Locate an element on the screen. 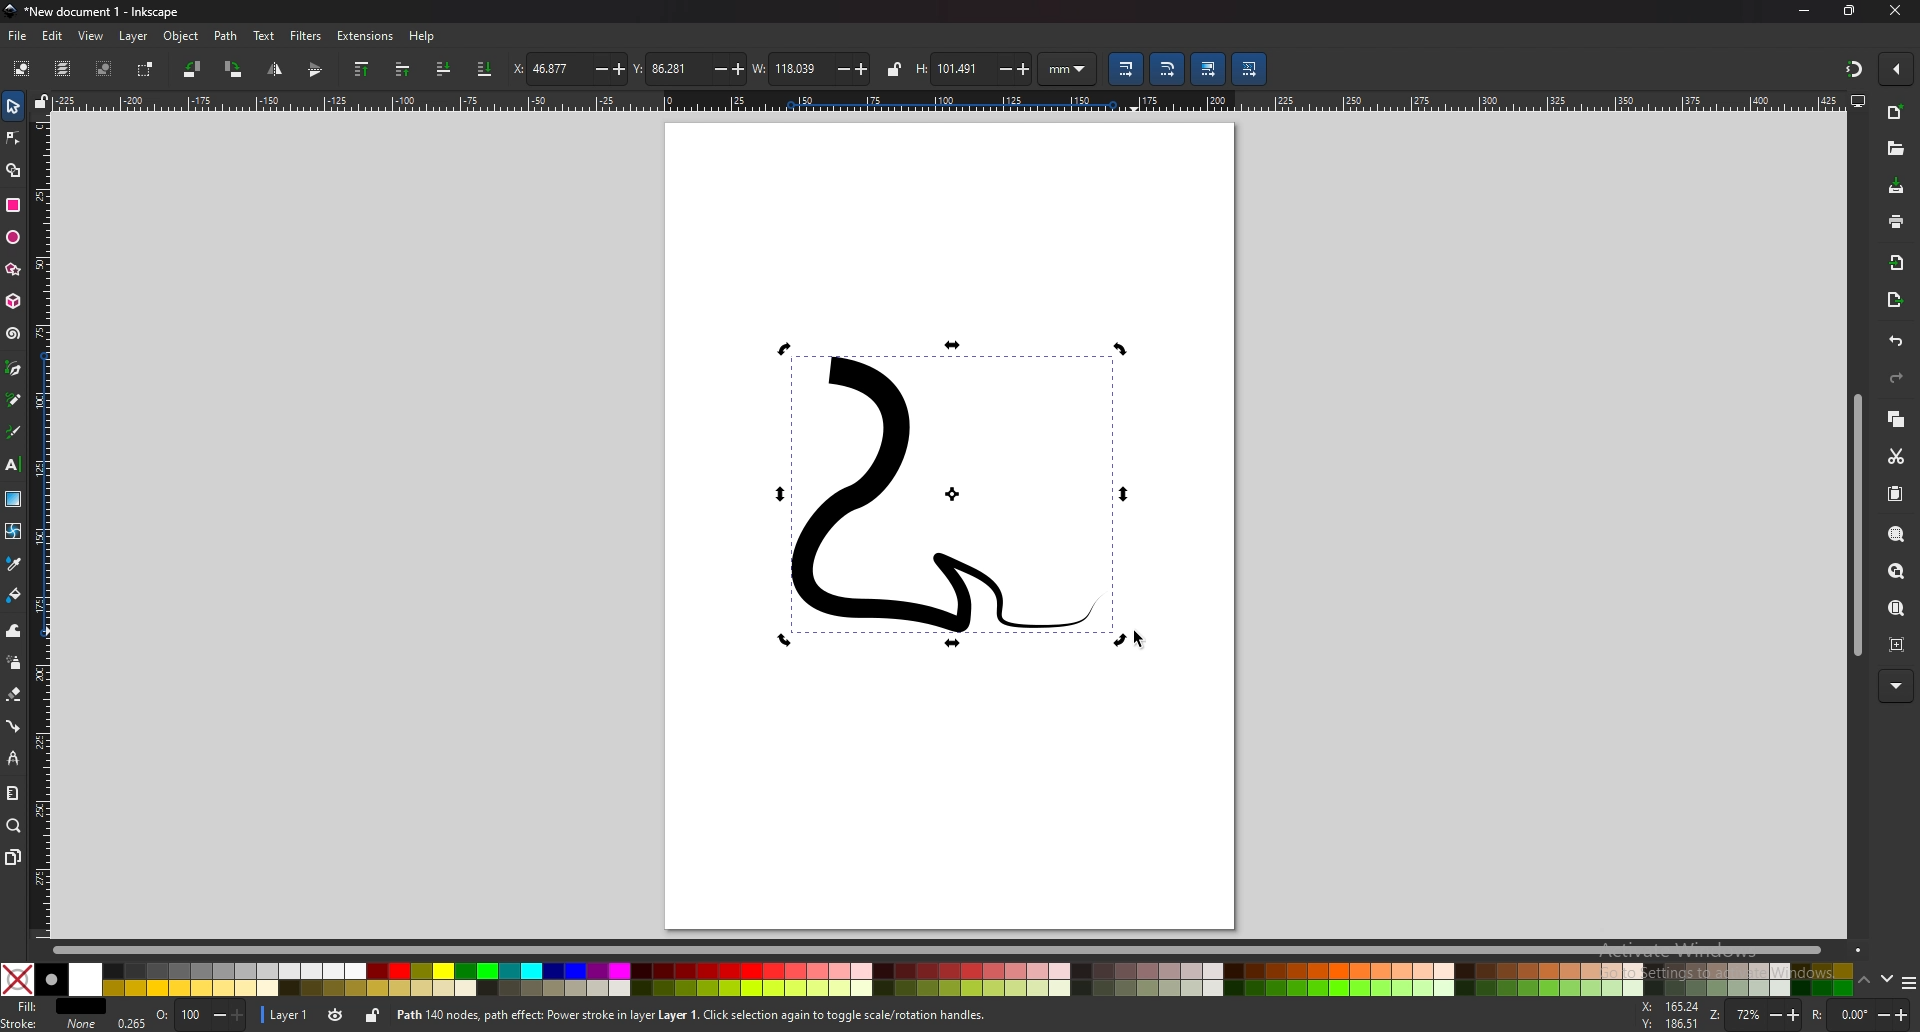 The width and height of the screenshot is (1920, 1032). redo is located at coordinates (1899, 378).